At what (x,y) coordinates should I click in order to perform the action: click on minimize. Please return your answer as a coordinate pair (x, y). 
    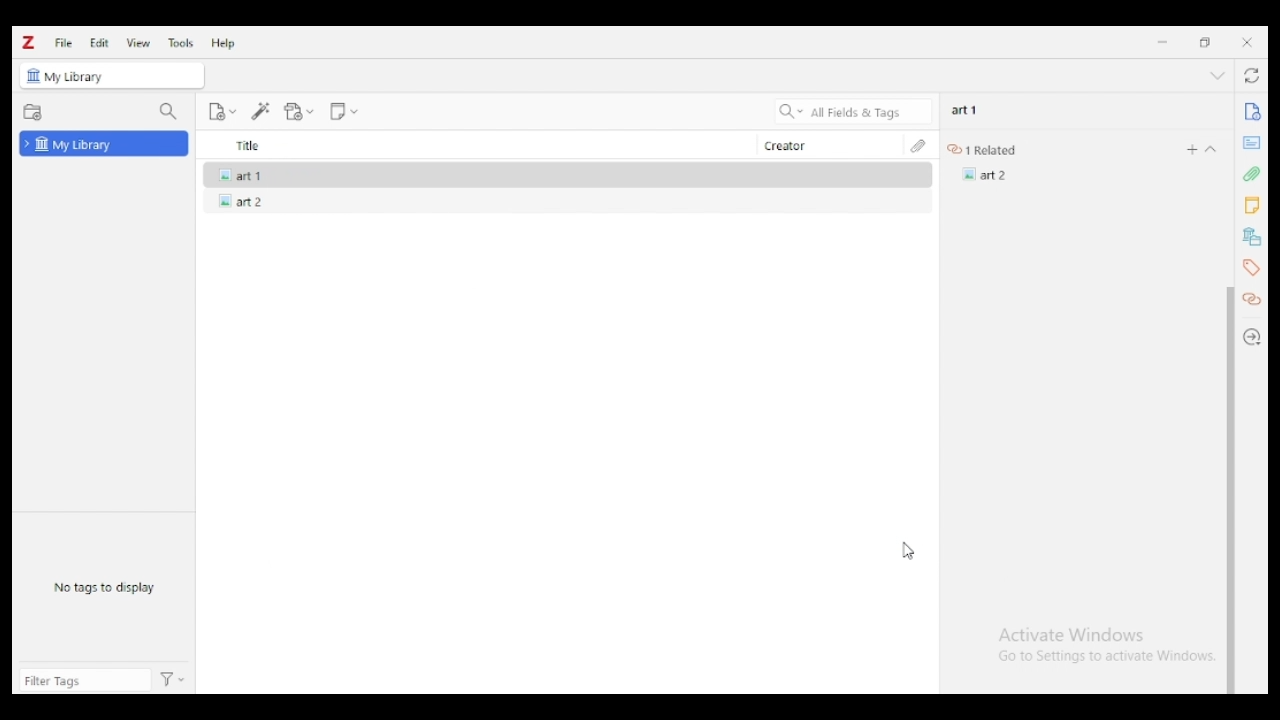
    Looking at the image, I should click on (1162, 42).